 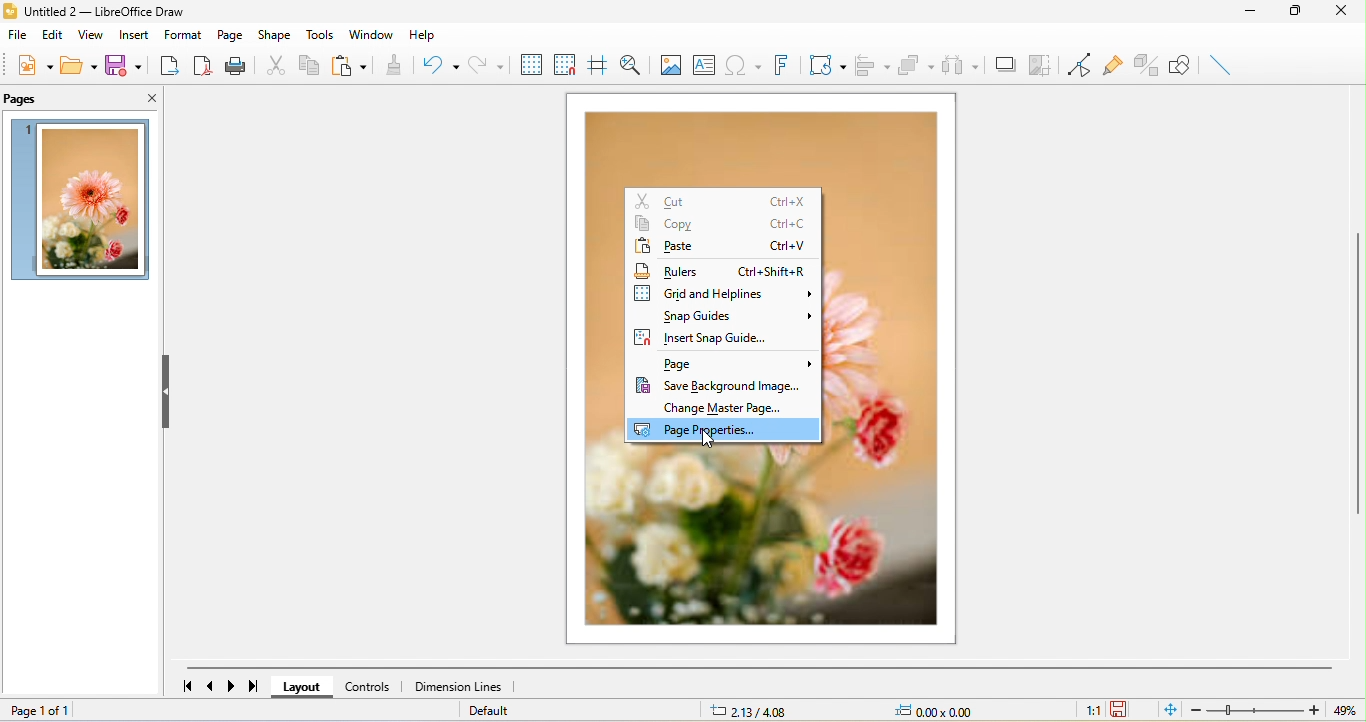 I want to click on change master page, so click(x=731, y=408).